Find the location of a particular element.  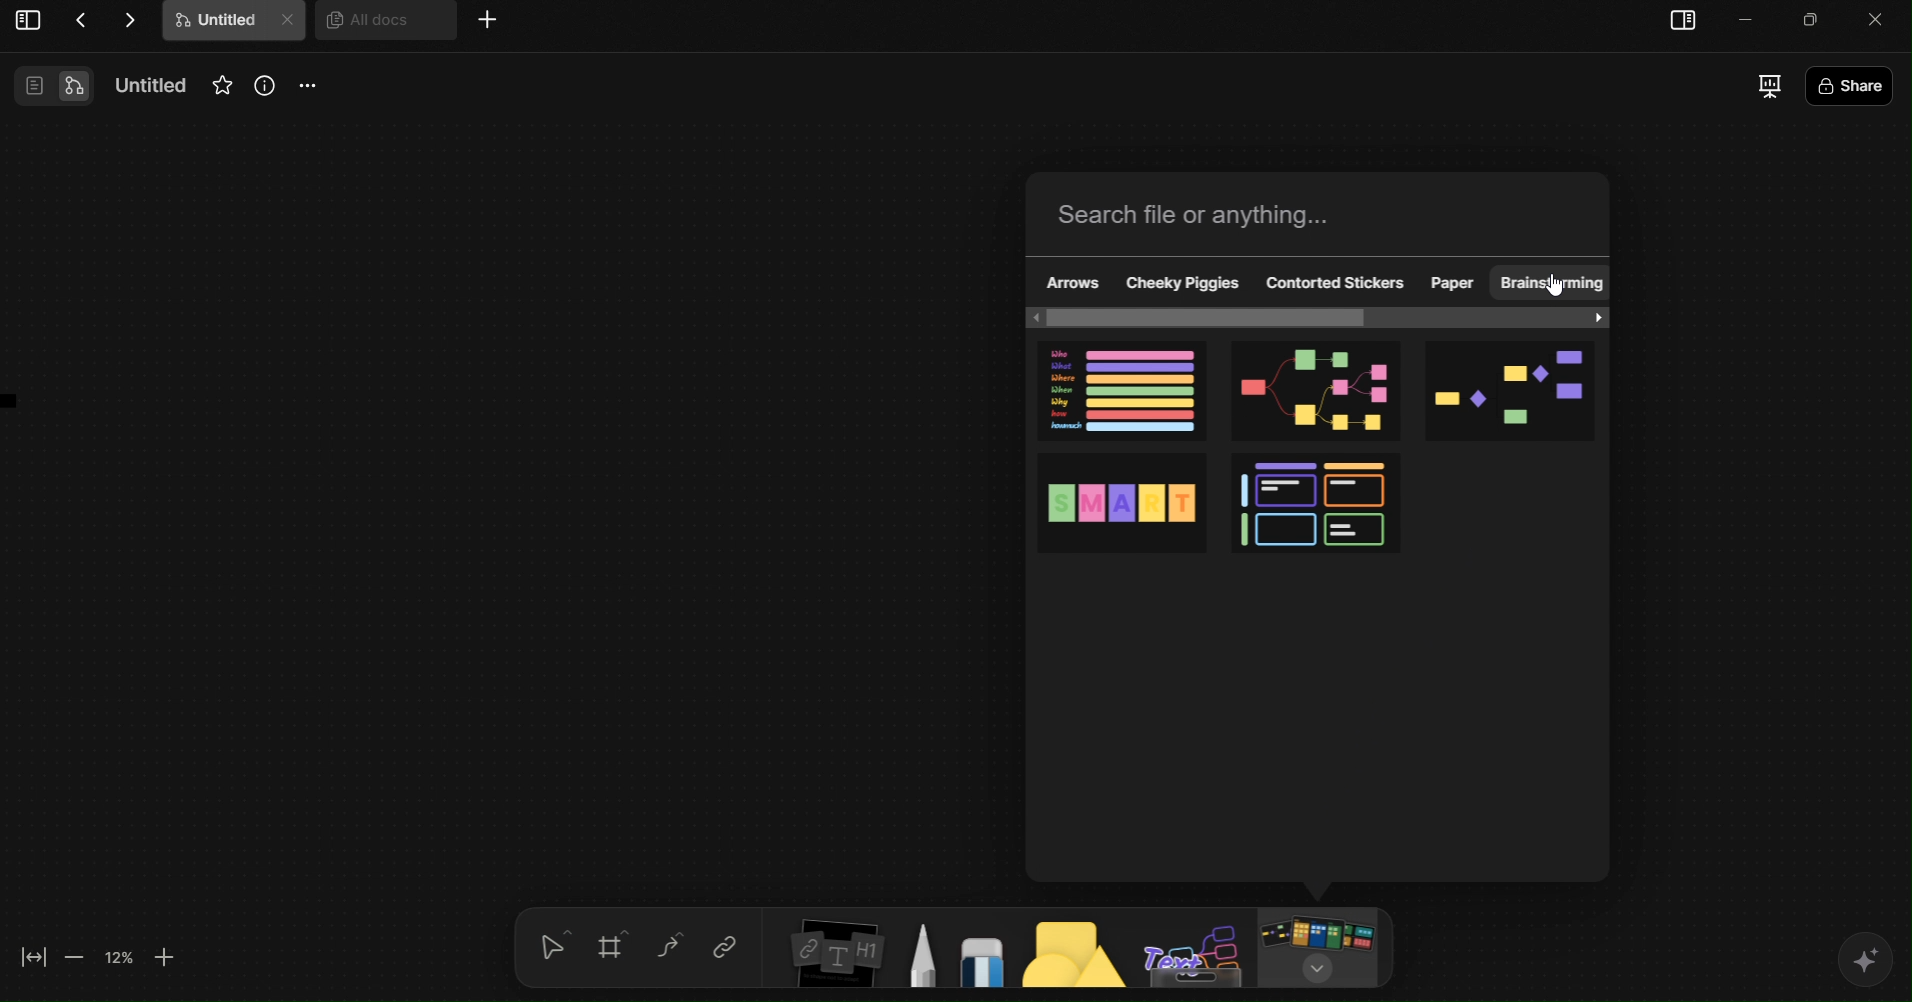

All docs is located at coordinates (382, 29).